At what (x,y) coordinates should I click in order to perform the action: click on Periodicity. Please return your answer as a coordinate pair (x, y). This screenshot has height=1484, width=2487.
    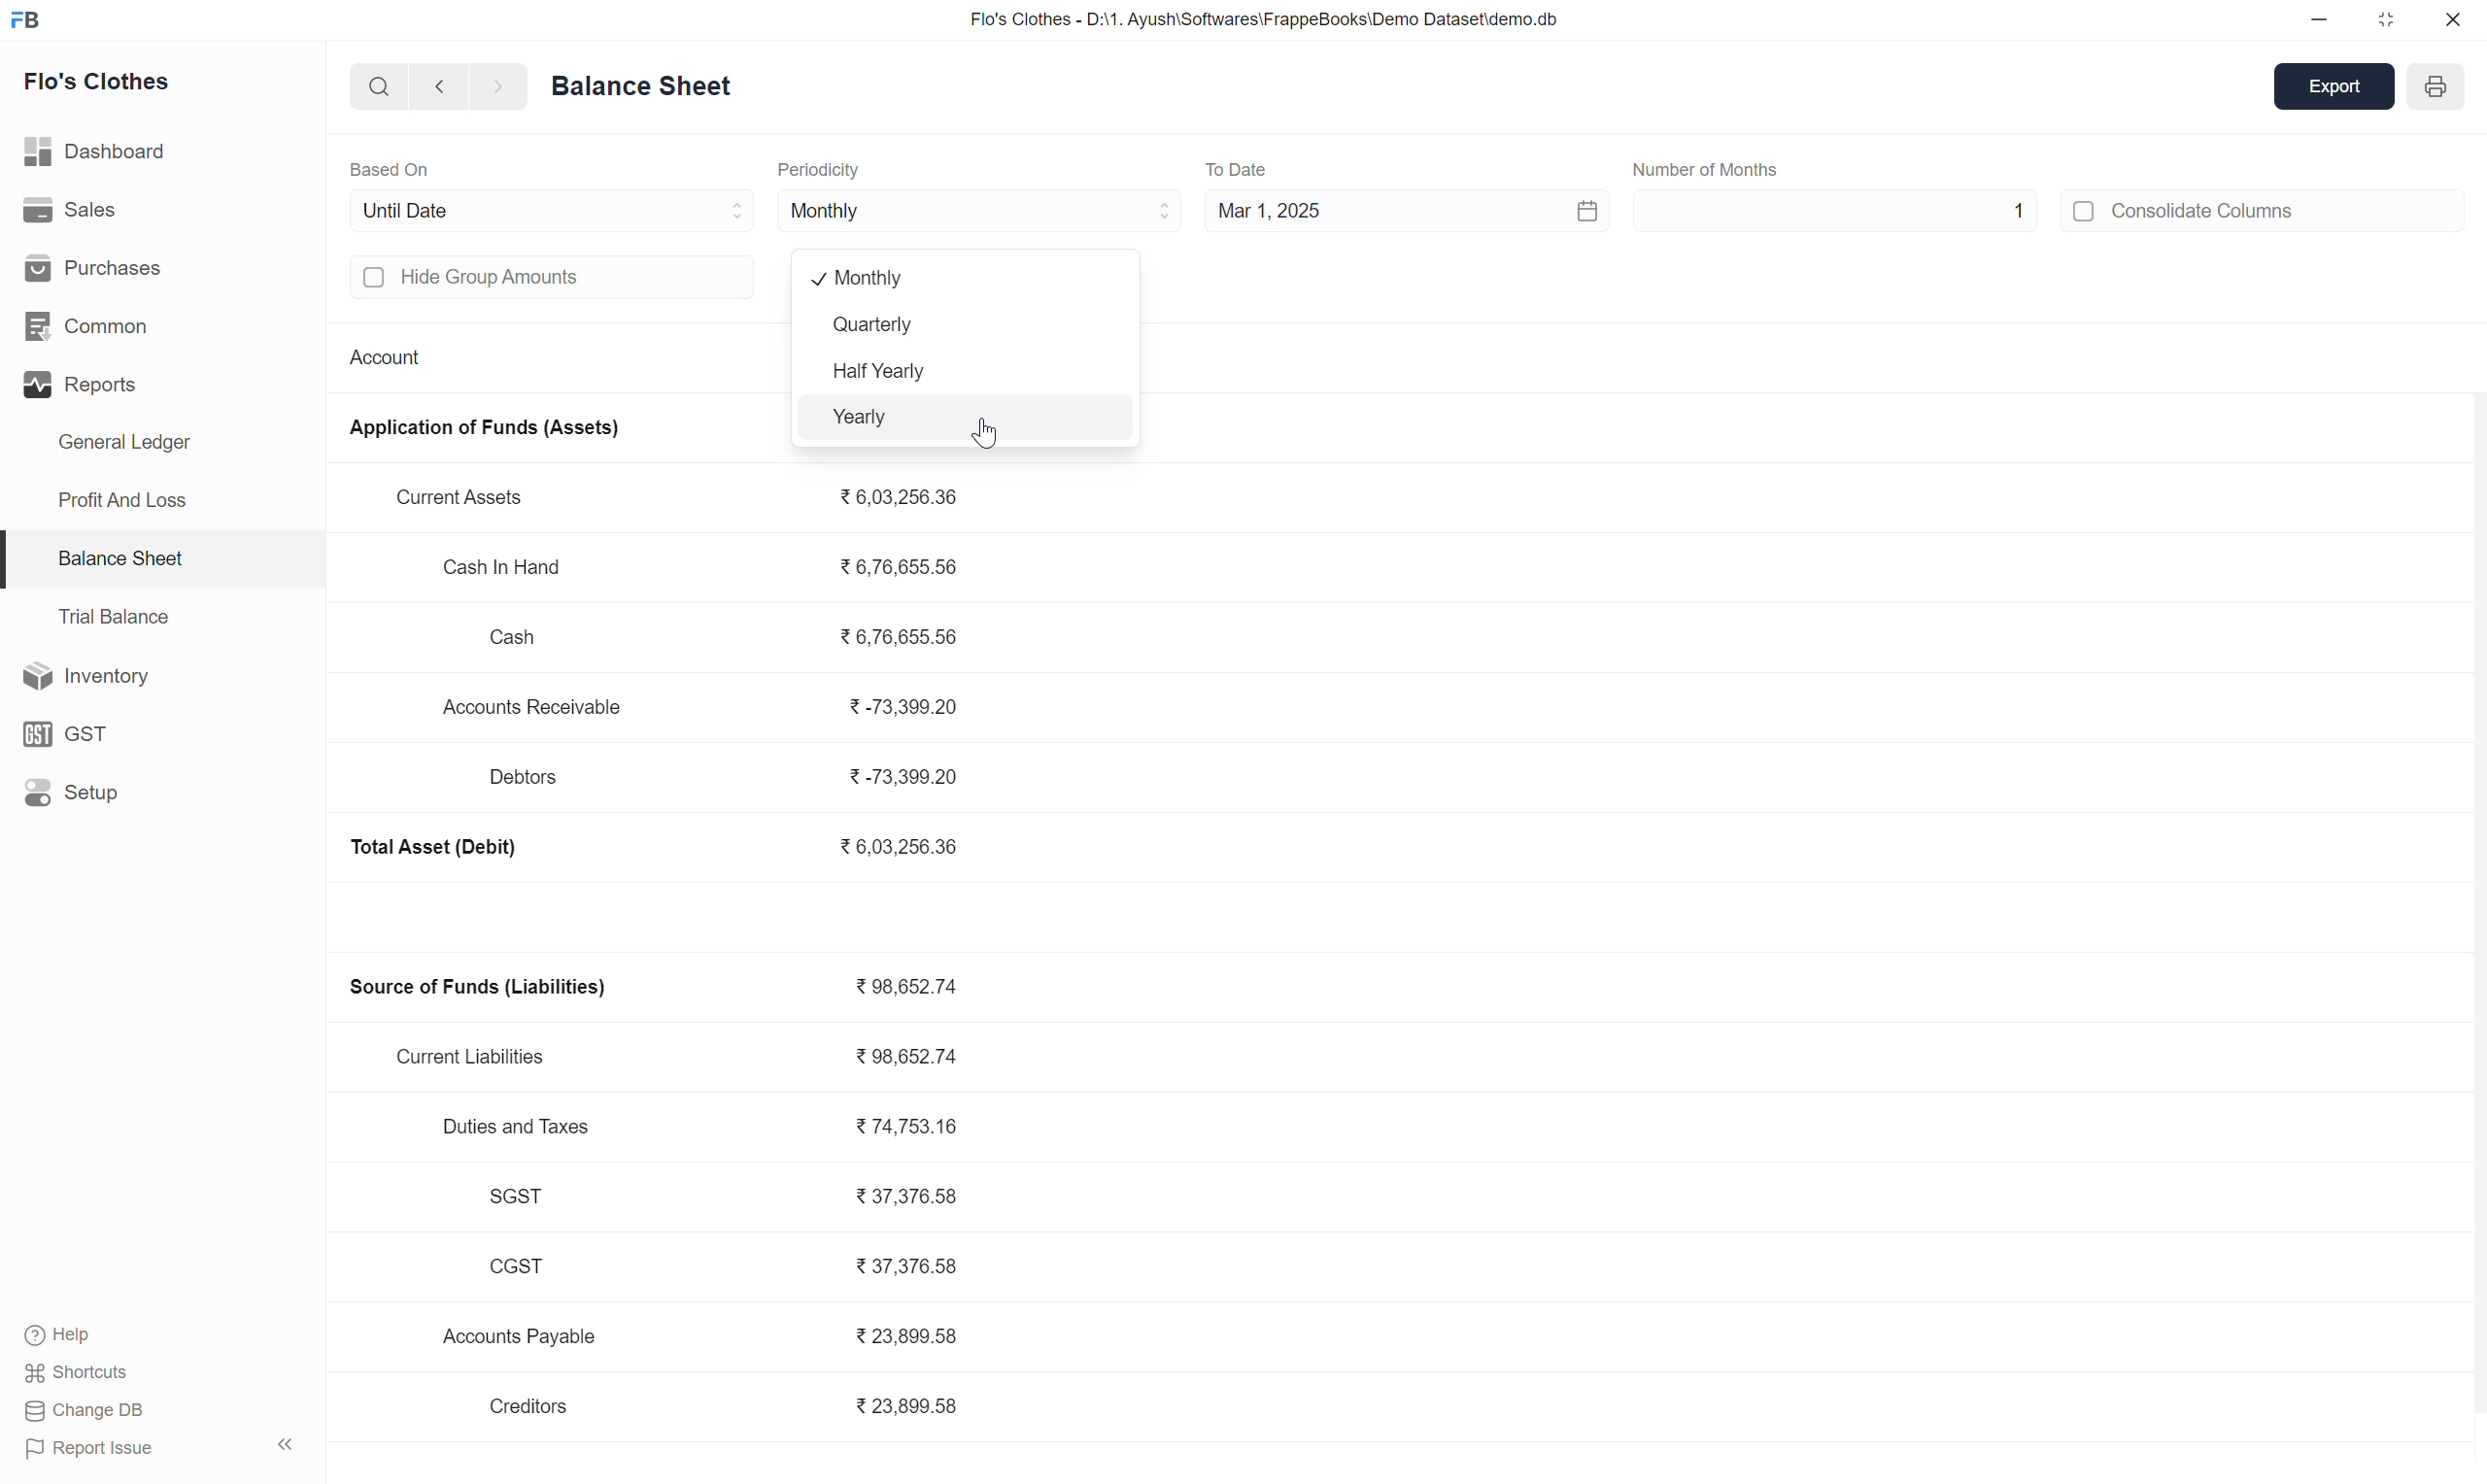
    Looking at the image, I should click on (828, 170).